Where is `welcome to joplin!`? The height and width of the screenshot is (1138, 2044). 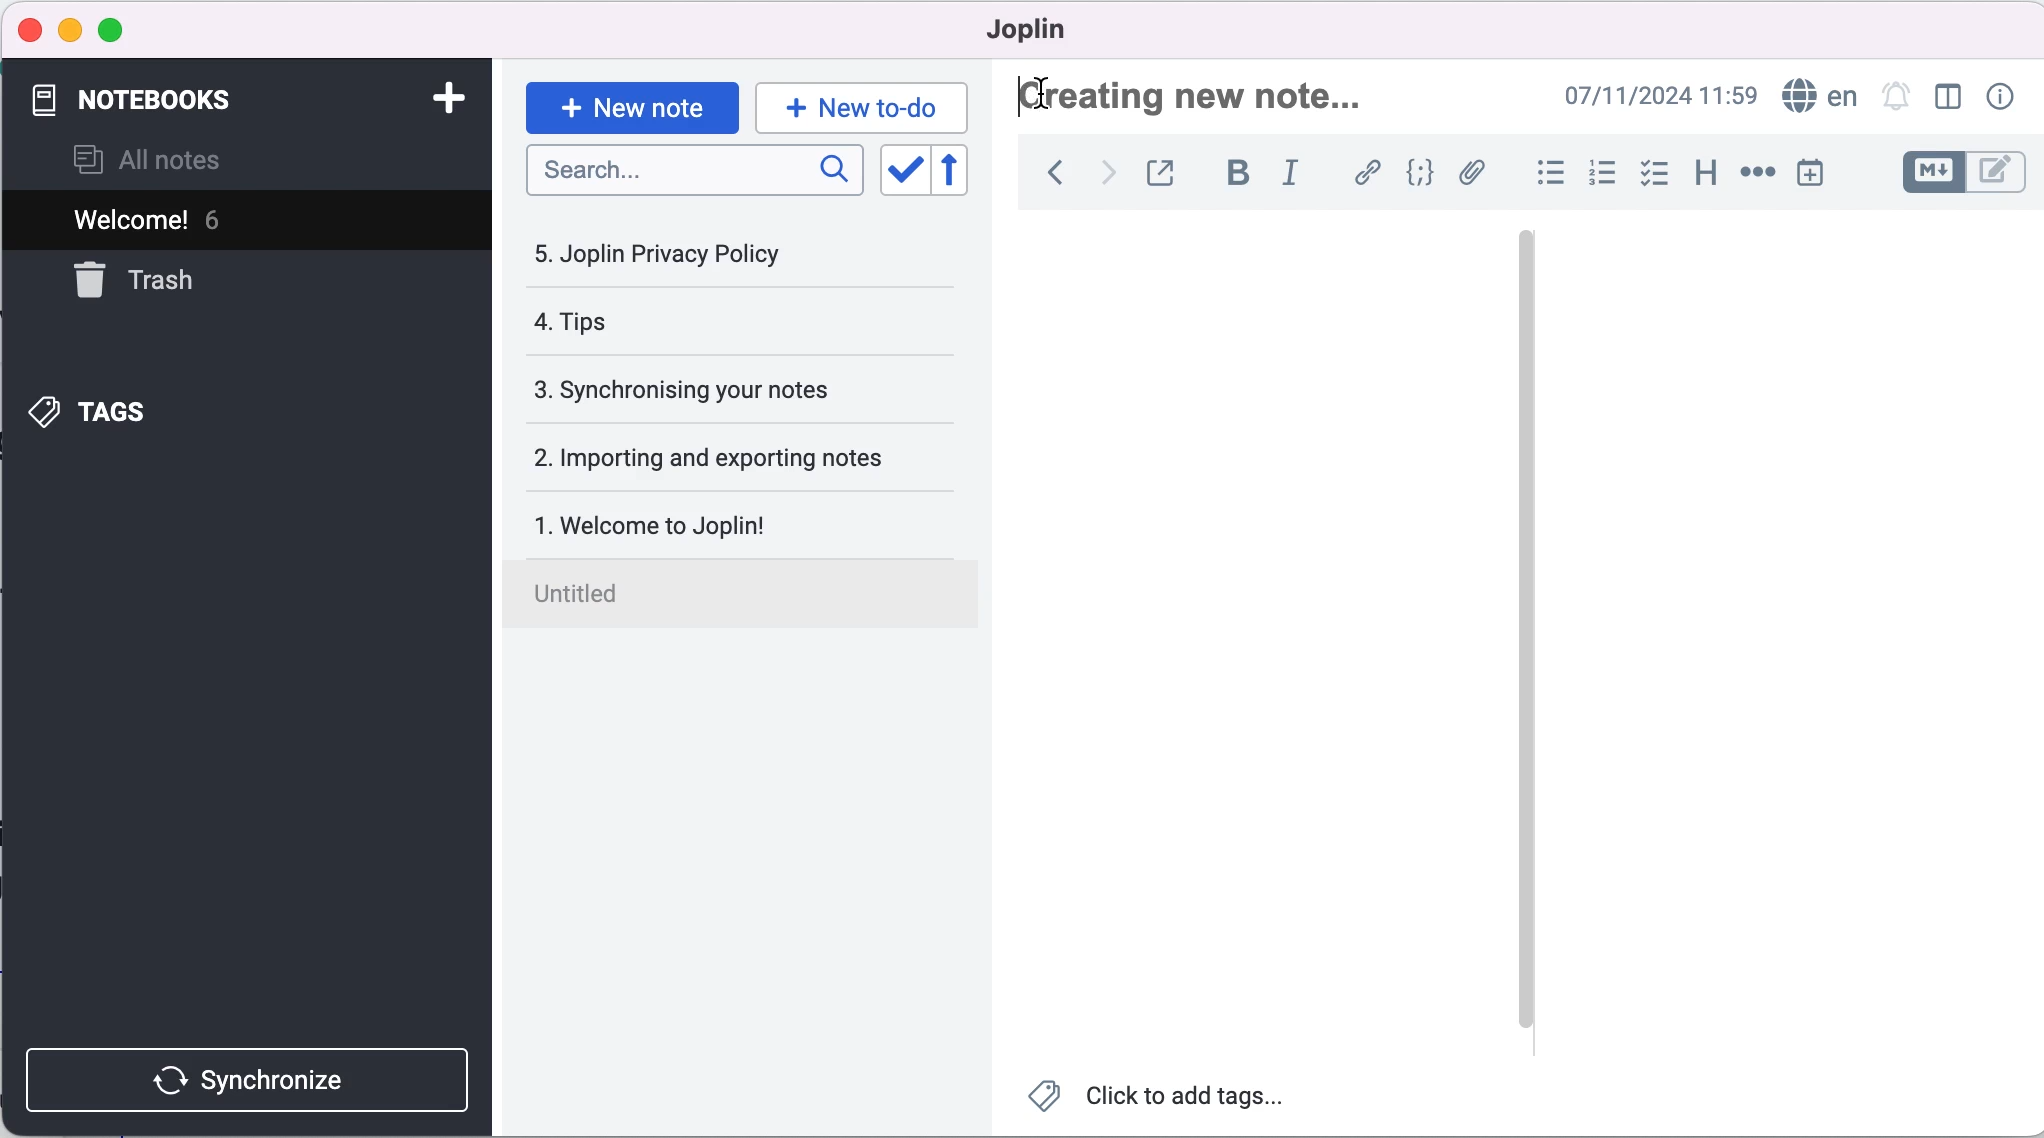
welcome to joplin! is located at coordinates (727, 524).